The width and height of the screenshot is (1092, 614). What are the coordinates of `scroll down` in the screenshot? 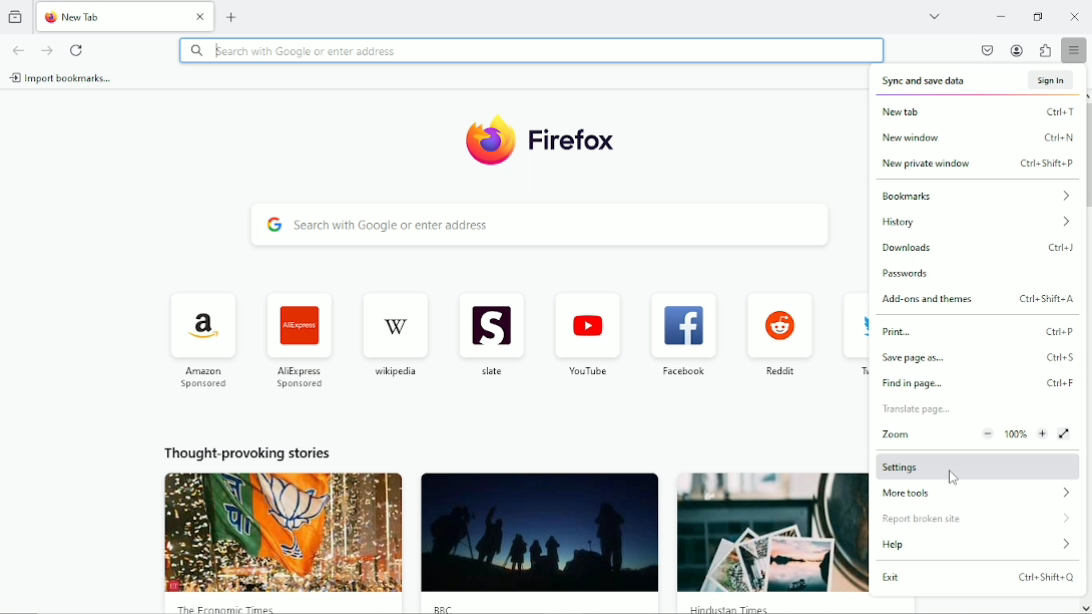 It's located at (1085, 606).